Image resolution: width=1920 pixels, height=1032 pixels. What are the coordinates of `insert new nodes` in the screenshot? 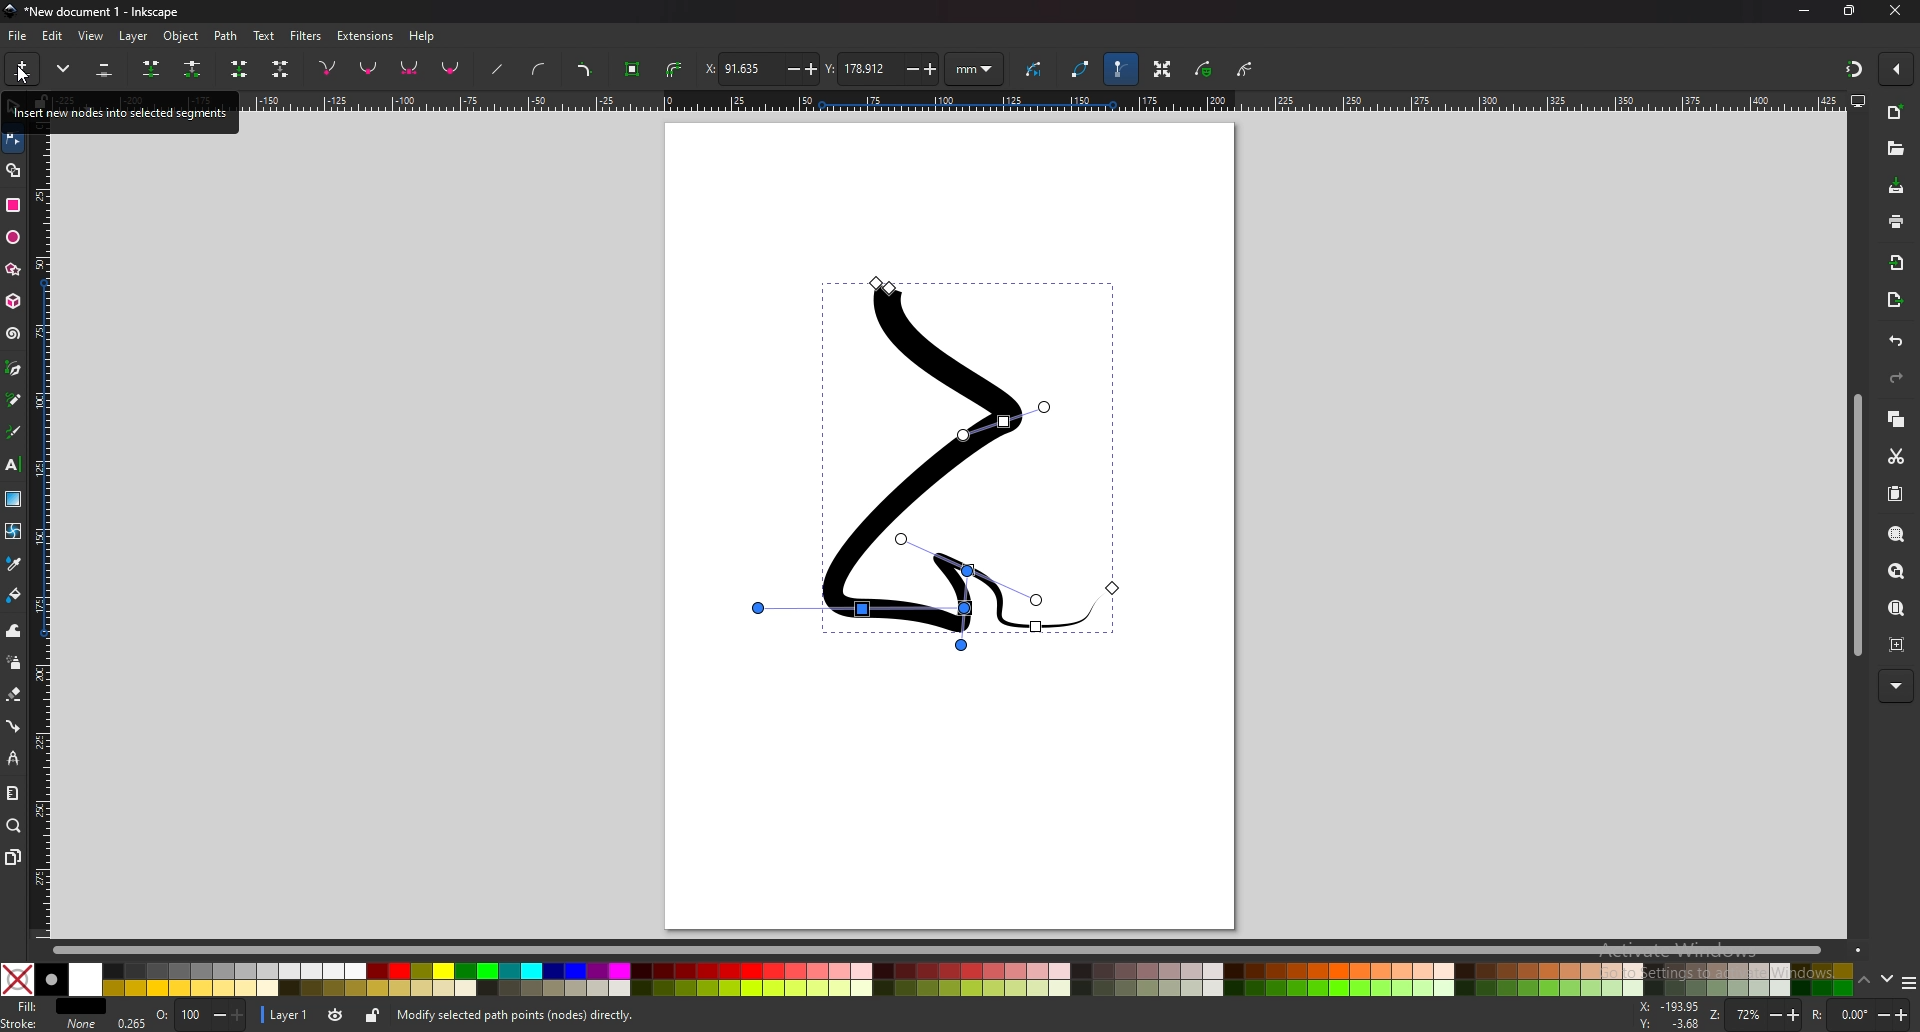 It's located at (23, 70).